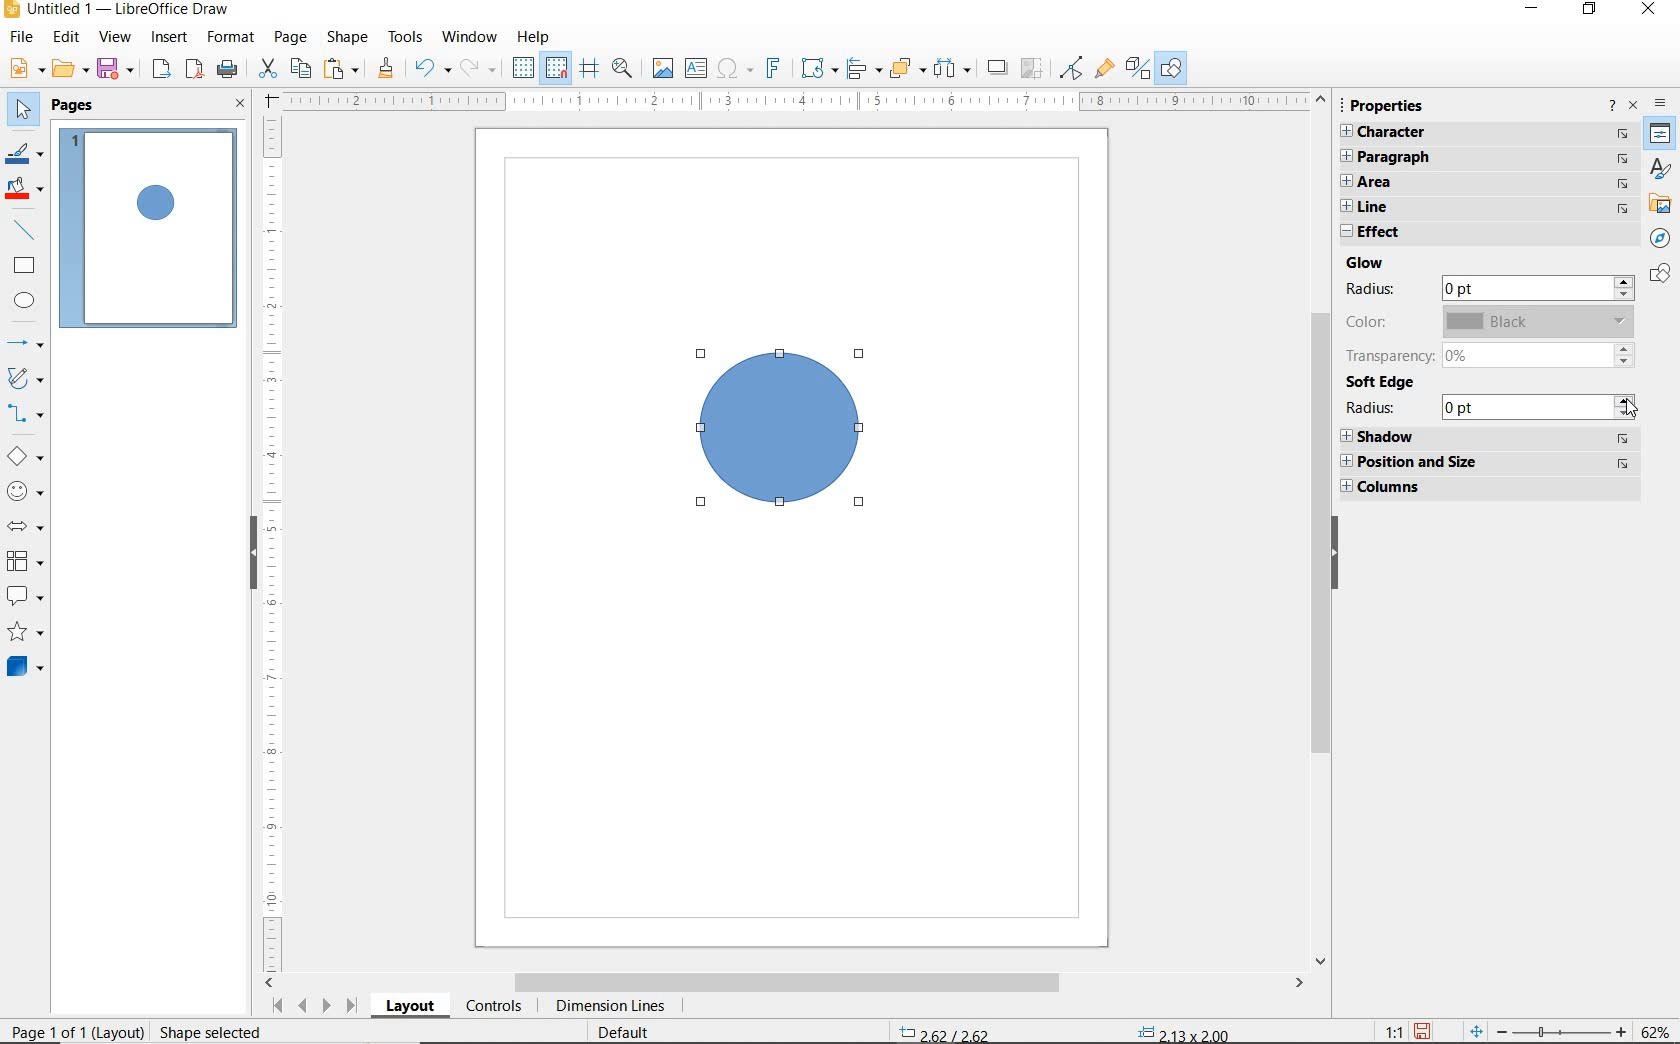  I want to click on FORMAT, so click(232, 37).